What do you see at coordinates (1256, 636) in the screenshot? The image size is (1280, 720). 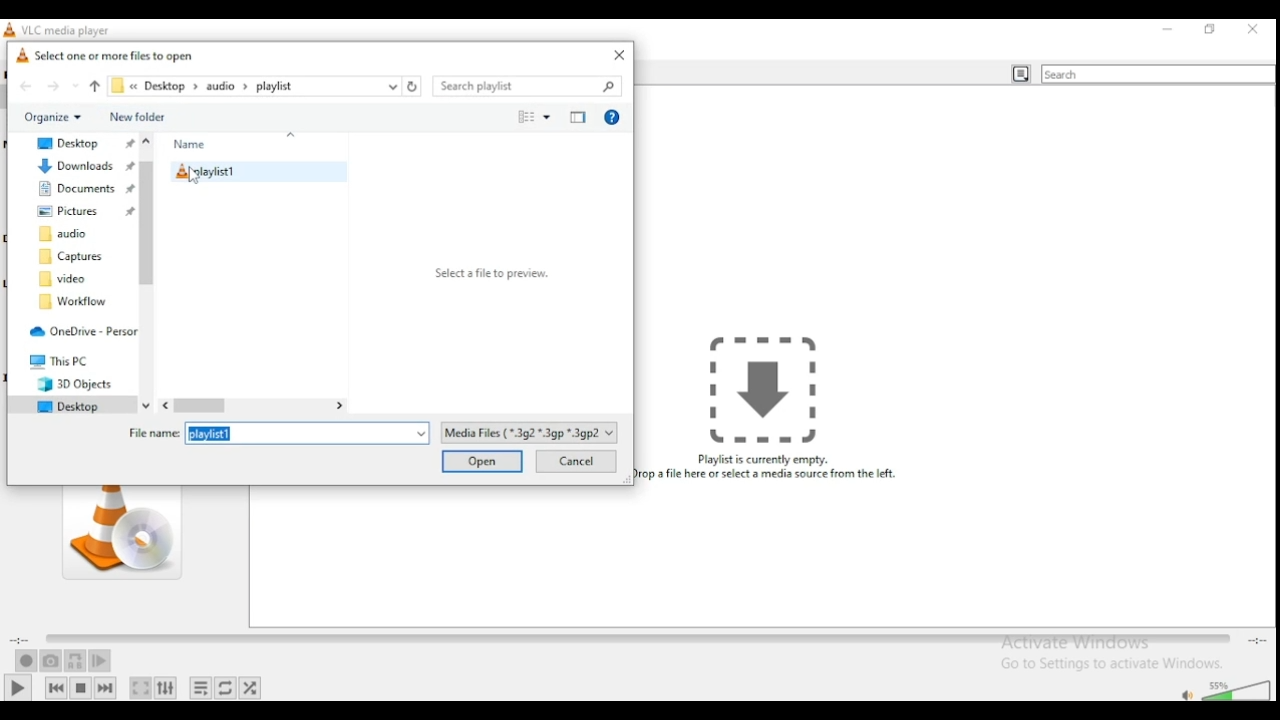 I see `total/remaining time` at bounding box center [1256, 636].